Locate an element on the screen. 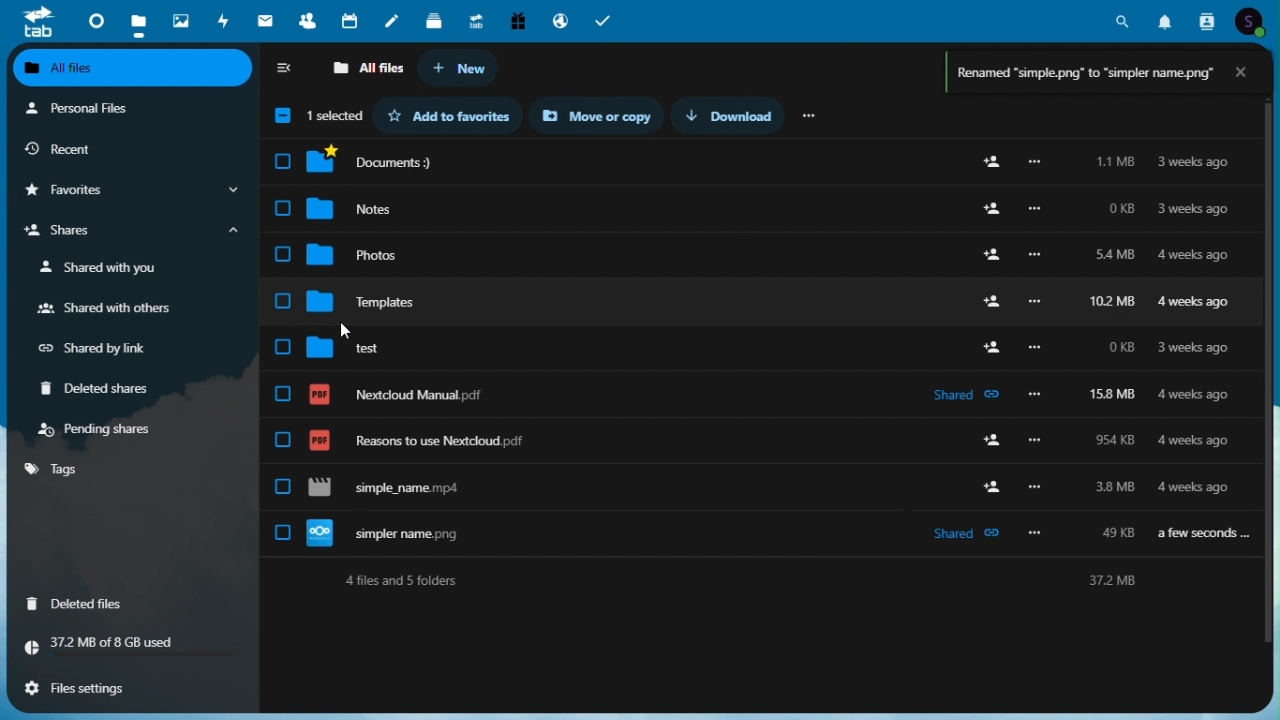 This screenshot has width=1280, height=720. free trial is located at coordinates (516, 19).